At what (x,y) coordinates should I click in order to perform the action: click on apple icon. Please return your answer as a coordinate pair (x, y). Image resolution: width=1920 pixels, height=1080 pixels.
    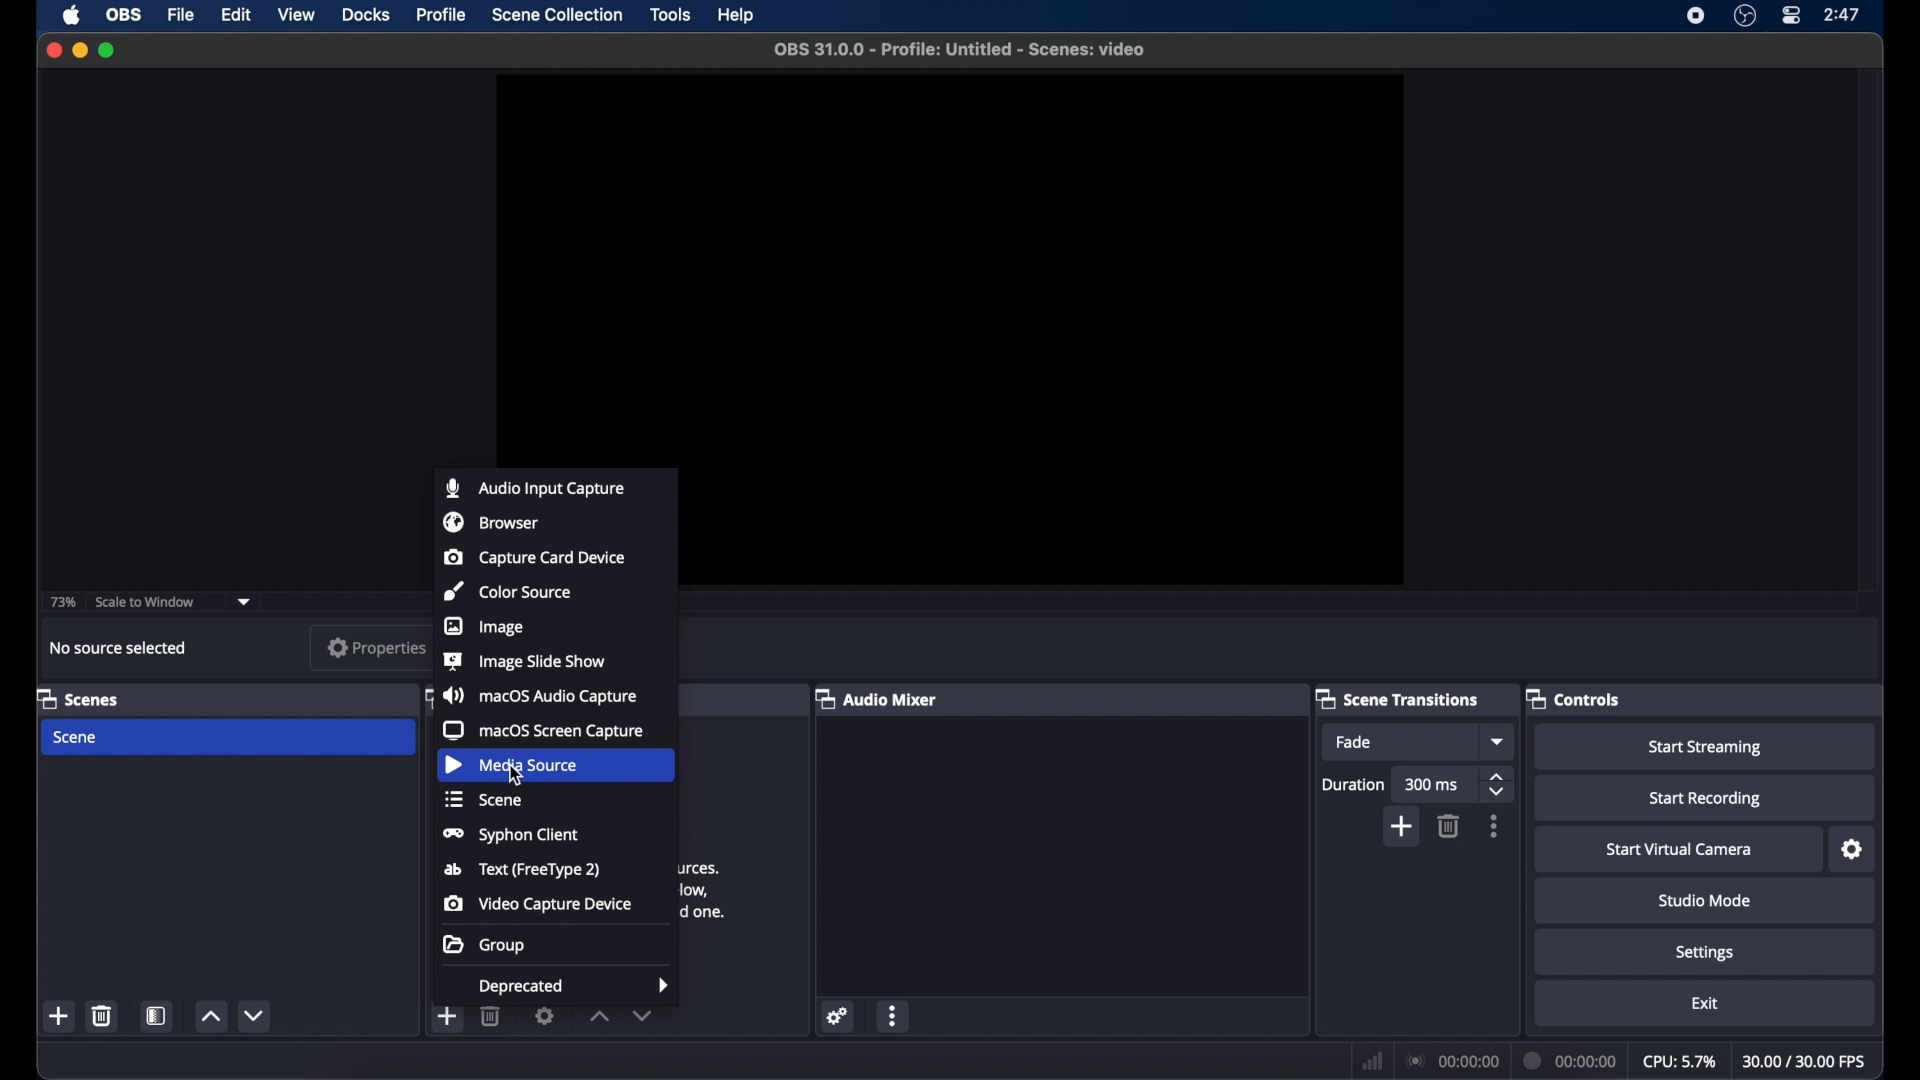
    Looking at the image, I should click on (72, 15).